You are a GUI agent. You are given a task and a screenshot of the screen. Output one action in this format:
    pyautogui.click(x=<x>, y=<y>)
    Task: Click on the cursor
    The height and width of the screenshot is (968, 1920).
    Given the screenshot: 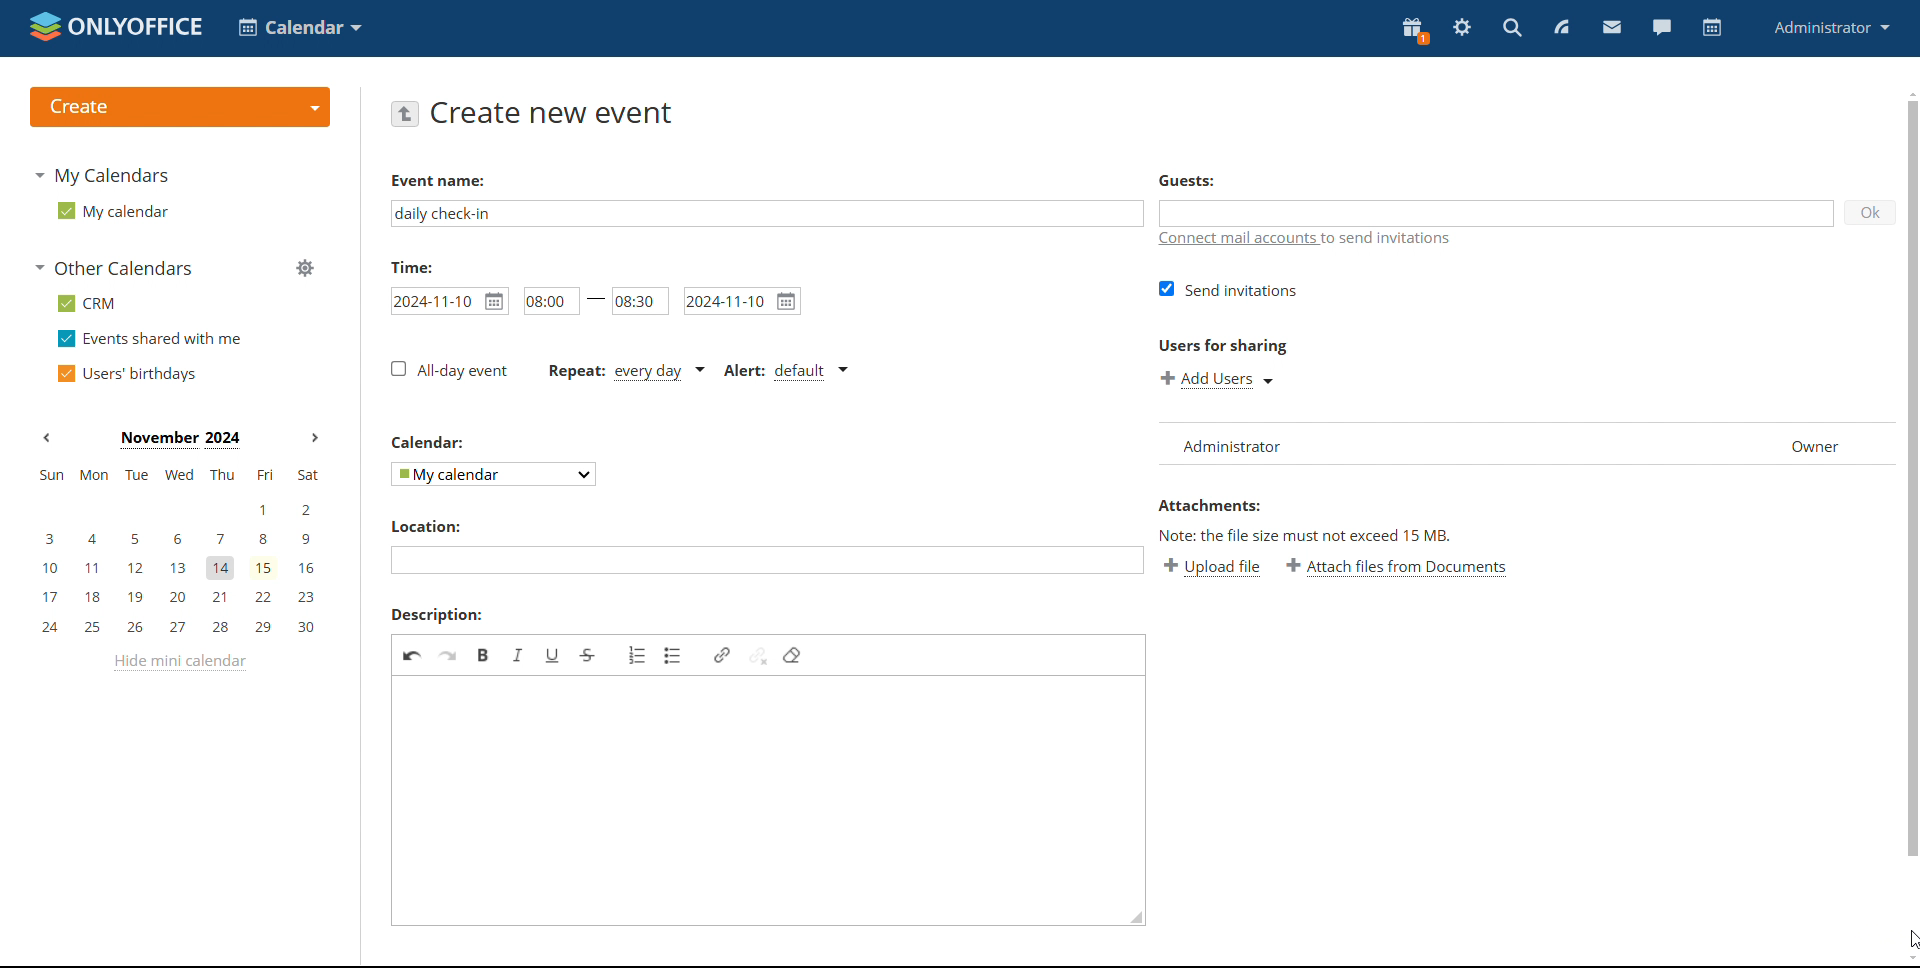 What is the action you would take?
    pyautogui.click(x=1908, y=937)
    